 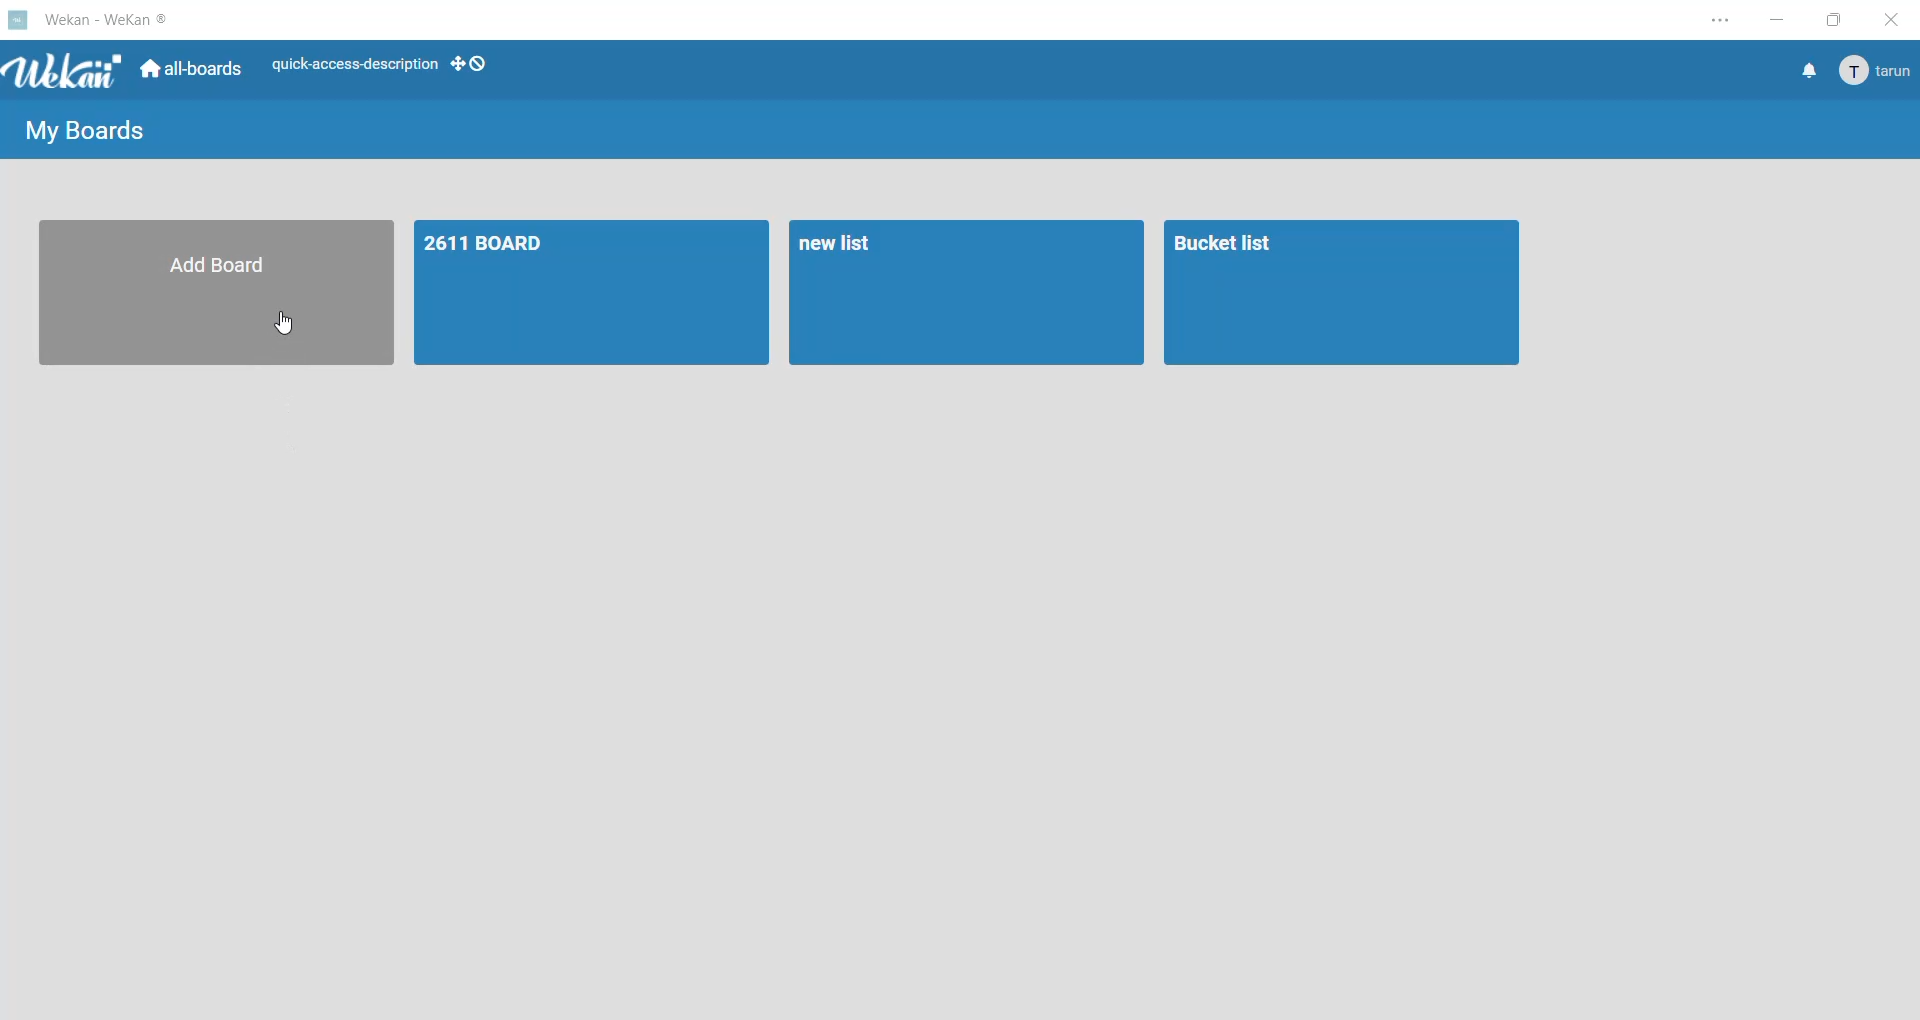 What do you see at coordinates (287, 324) in the screenshot?
I see `cursor` at bounding box center [287, 324].